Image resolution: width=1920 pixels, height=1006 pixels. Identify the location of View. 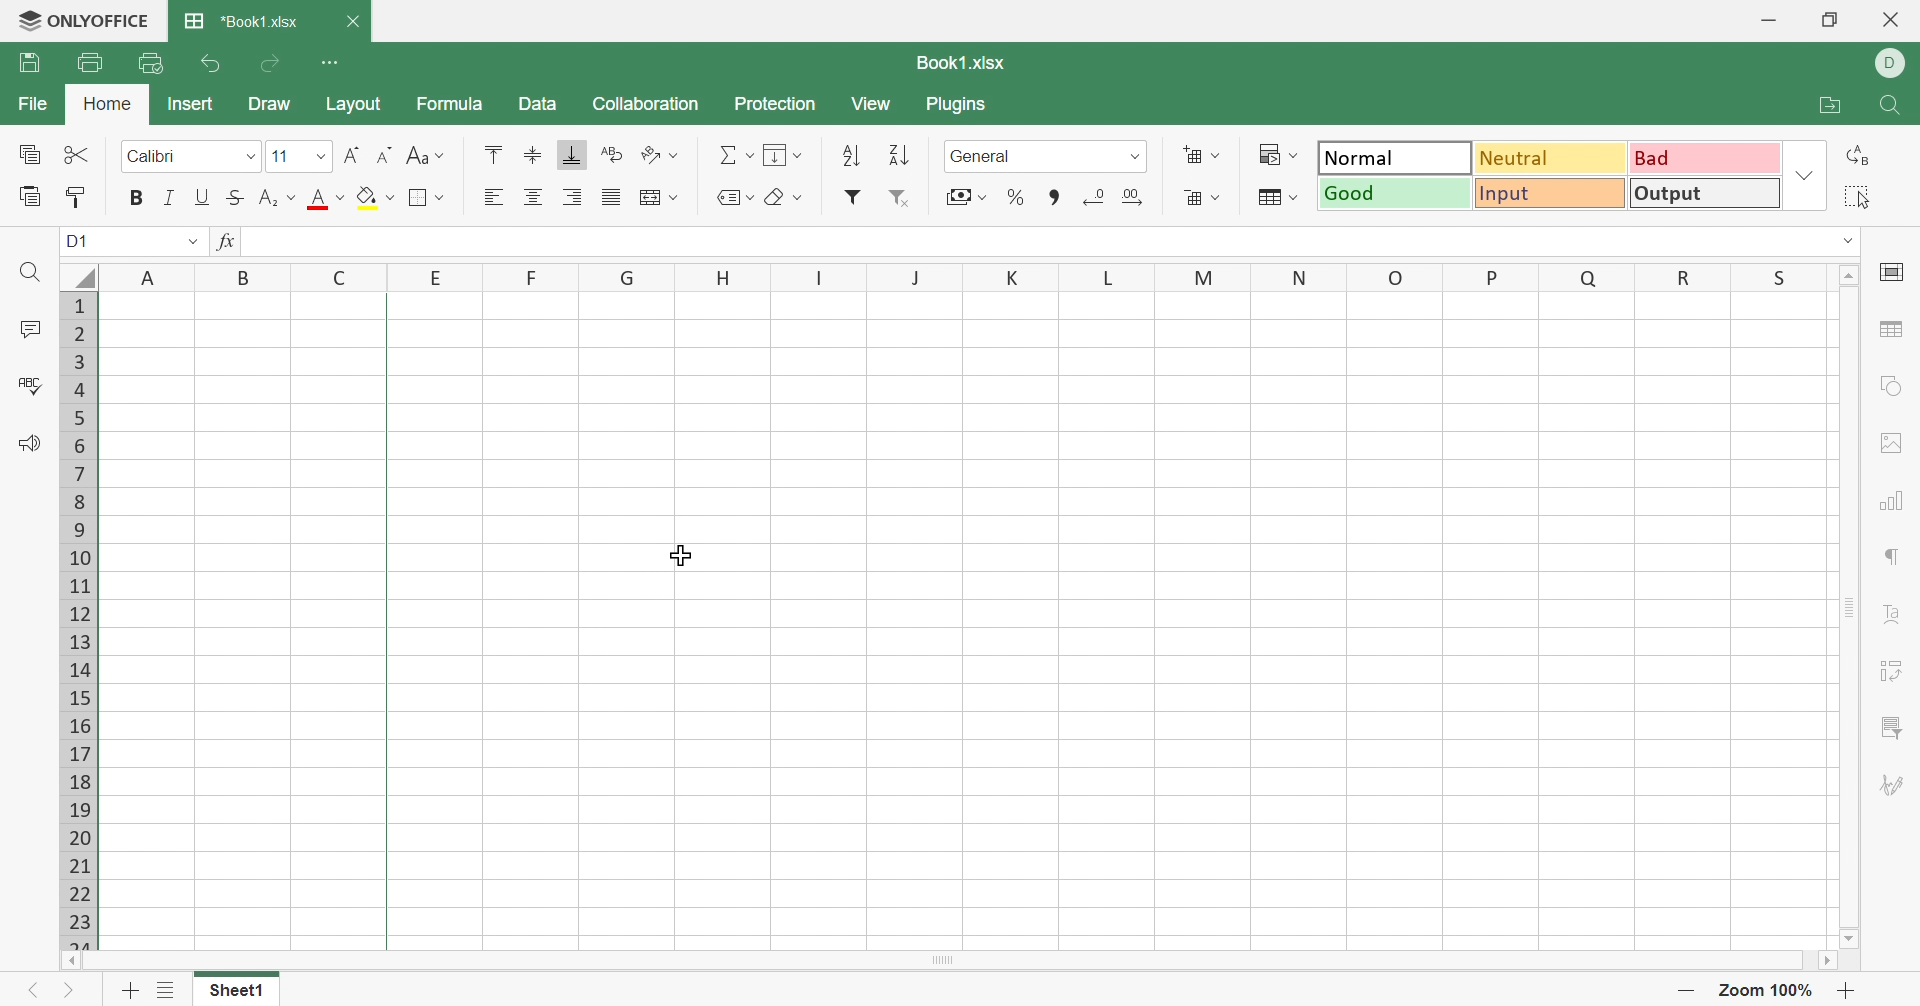
(874, 105).